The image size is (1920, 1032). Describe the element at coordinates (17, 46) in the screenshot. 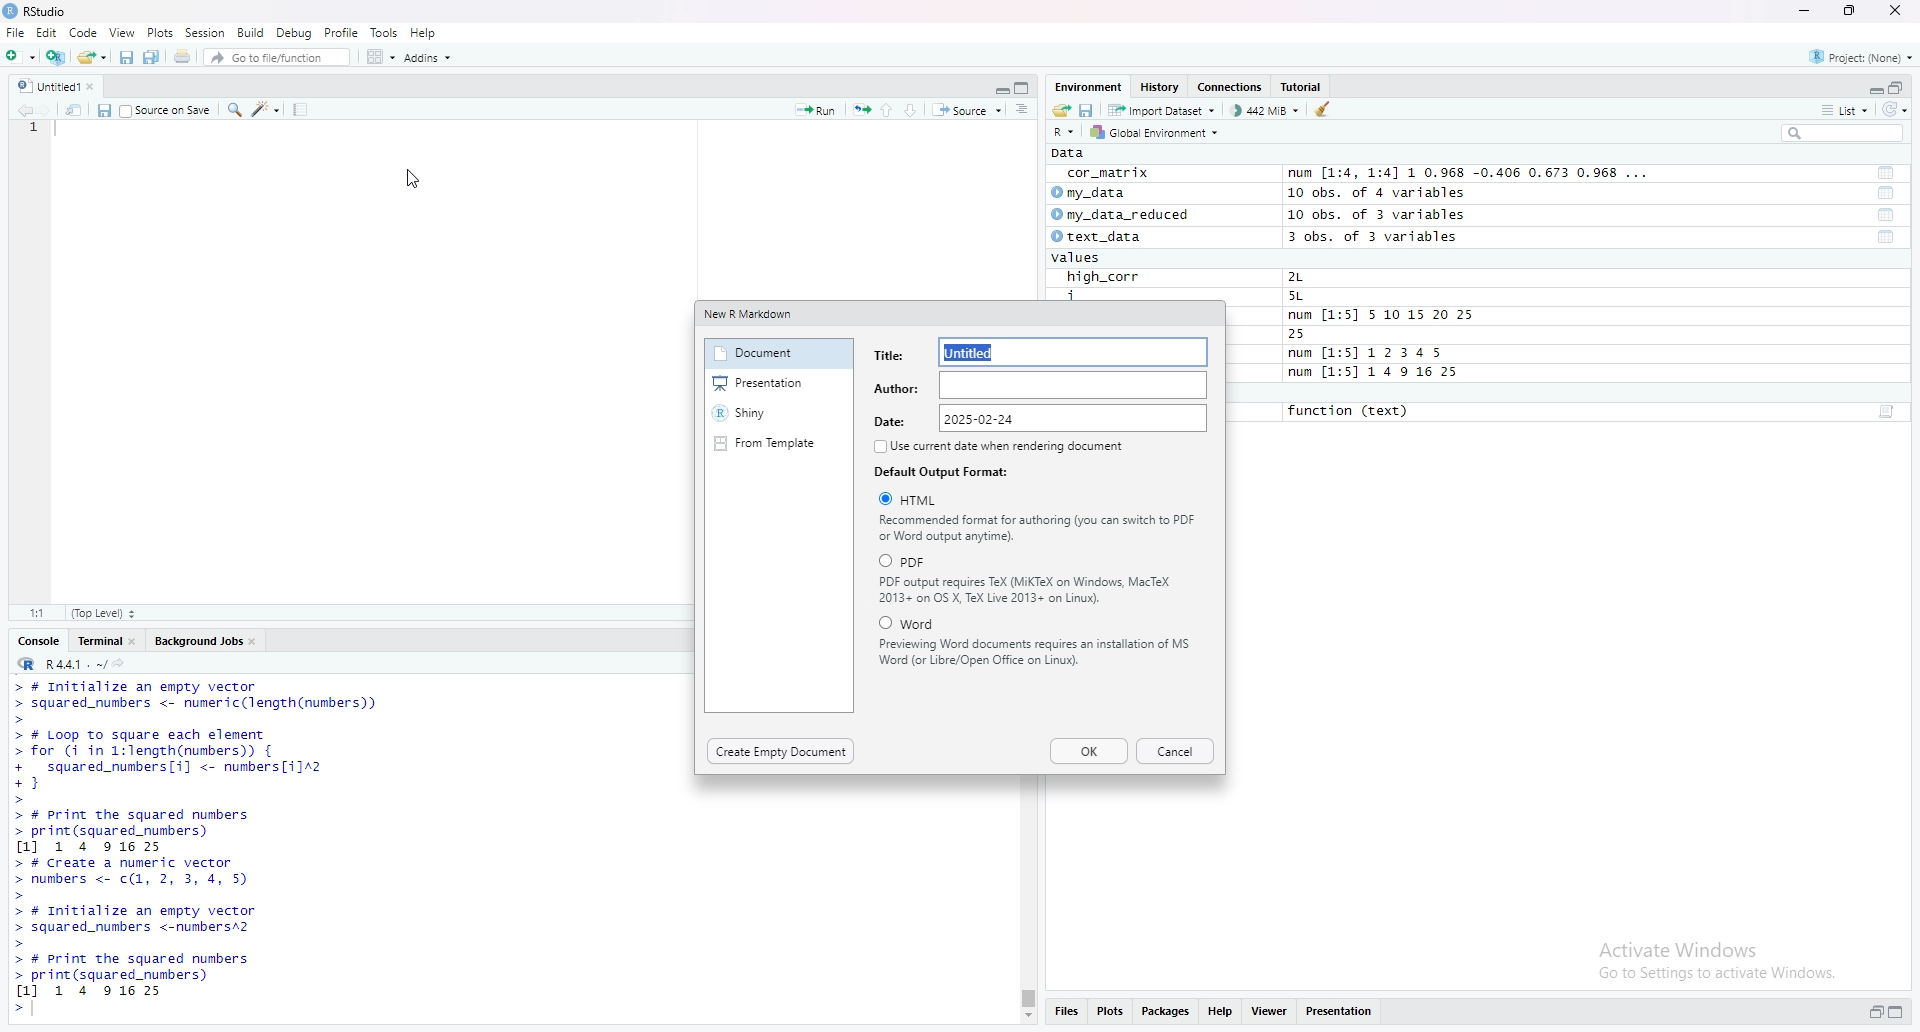

I see `Cursor` at that location.